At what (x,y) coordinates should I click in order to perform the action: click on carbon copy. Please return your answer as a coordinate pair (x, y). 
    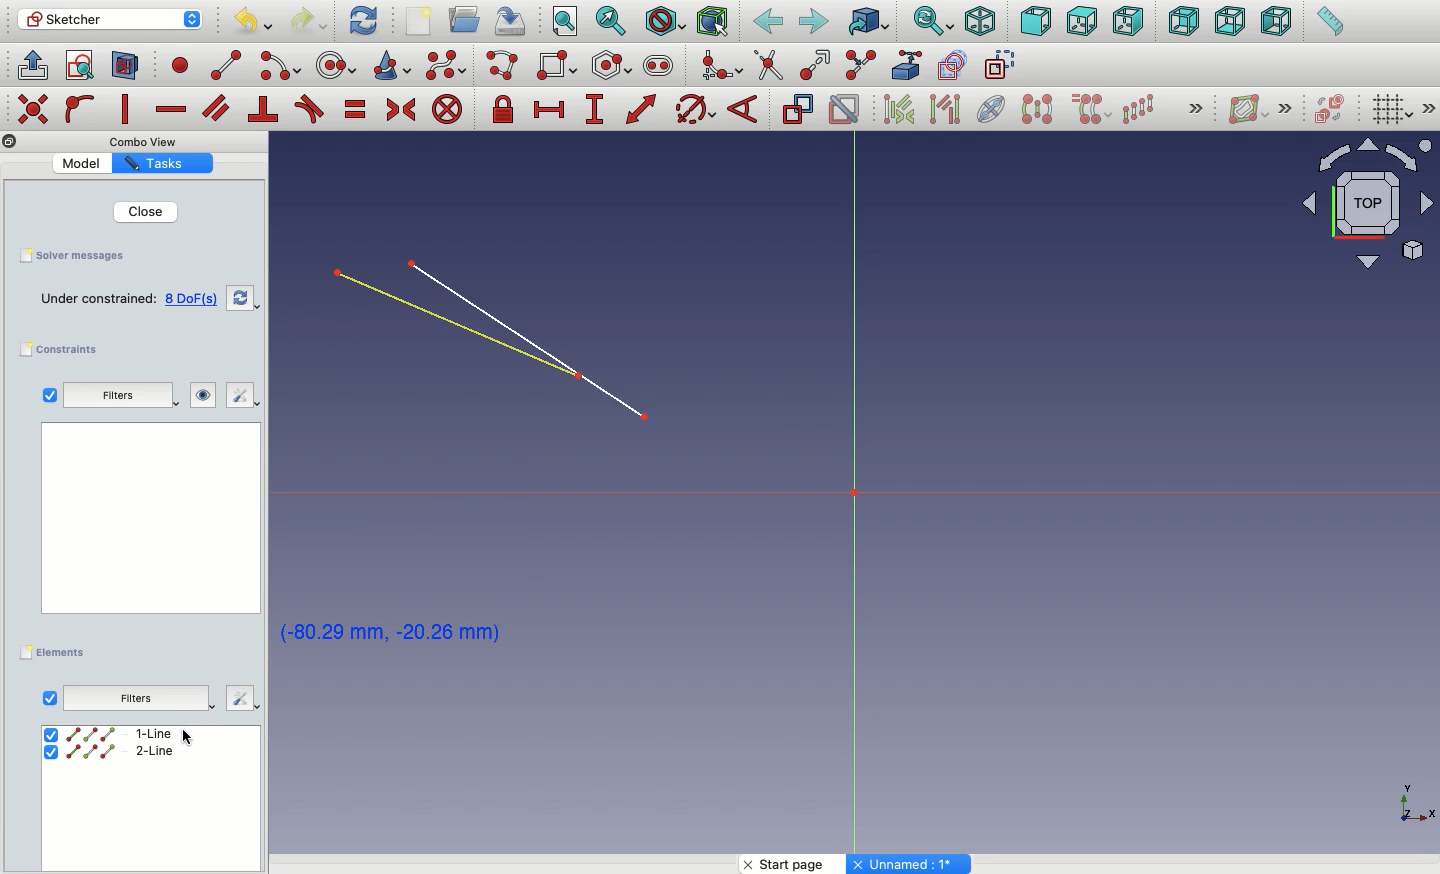
    Looking at the image, I should click on (956, 66).